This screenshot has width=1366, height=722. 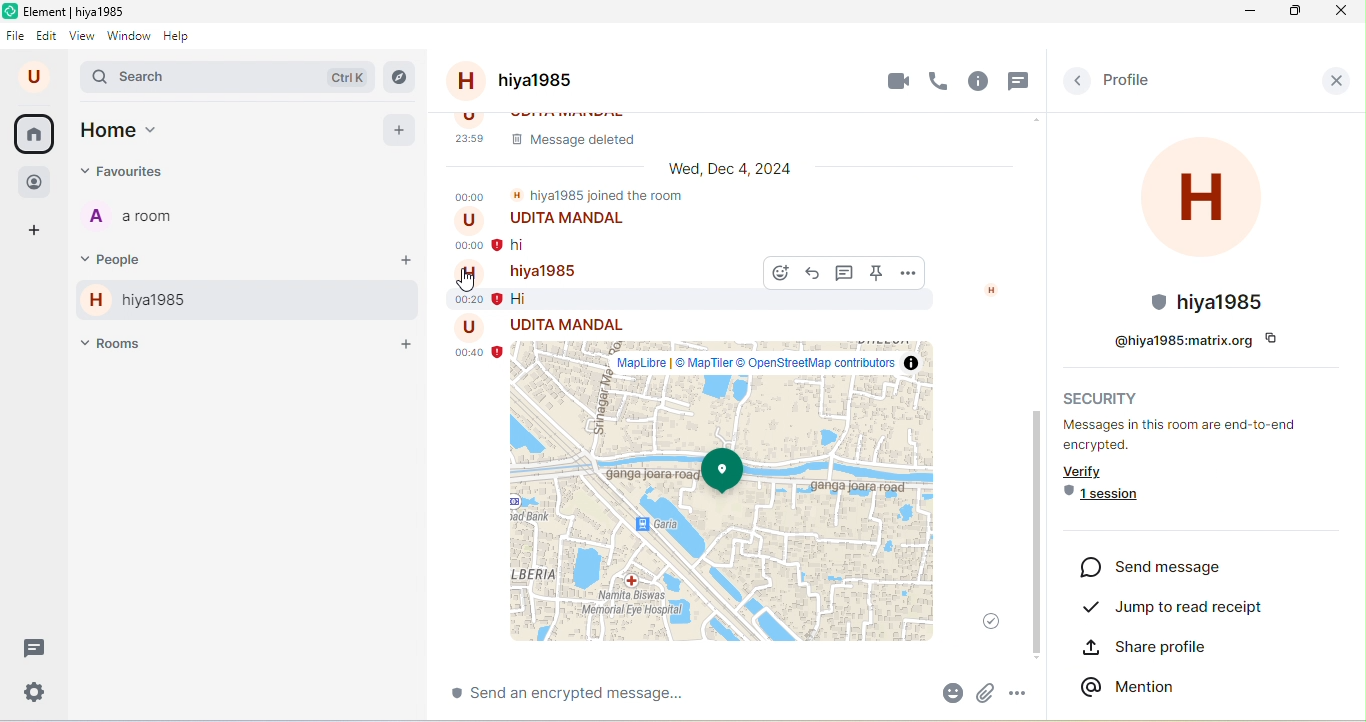 What do you see at coordinates (945, 81) in the screenshot?
I see `audio call` at bounding box center [945, 81].